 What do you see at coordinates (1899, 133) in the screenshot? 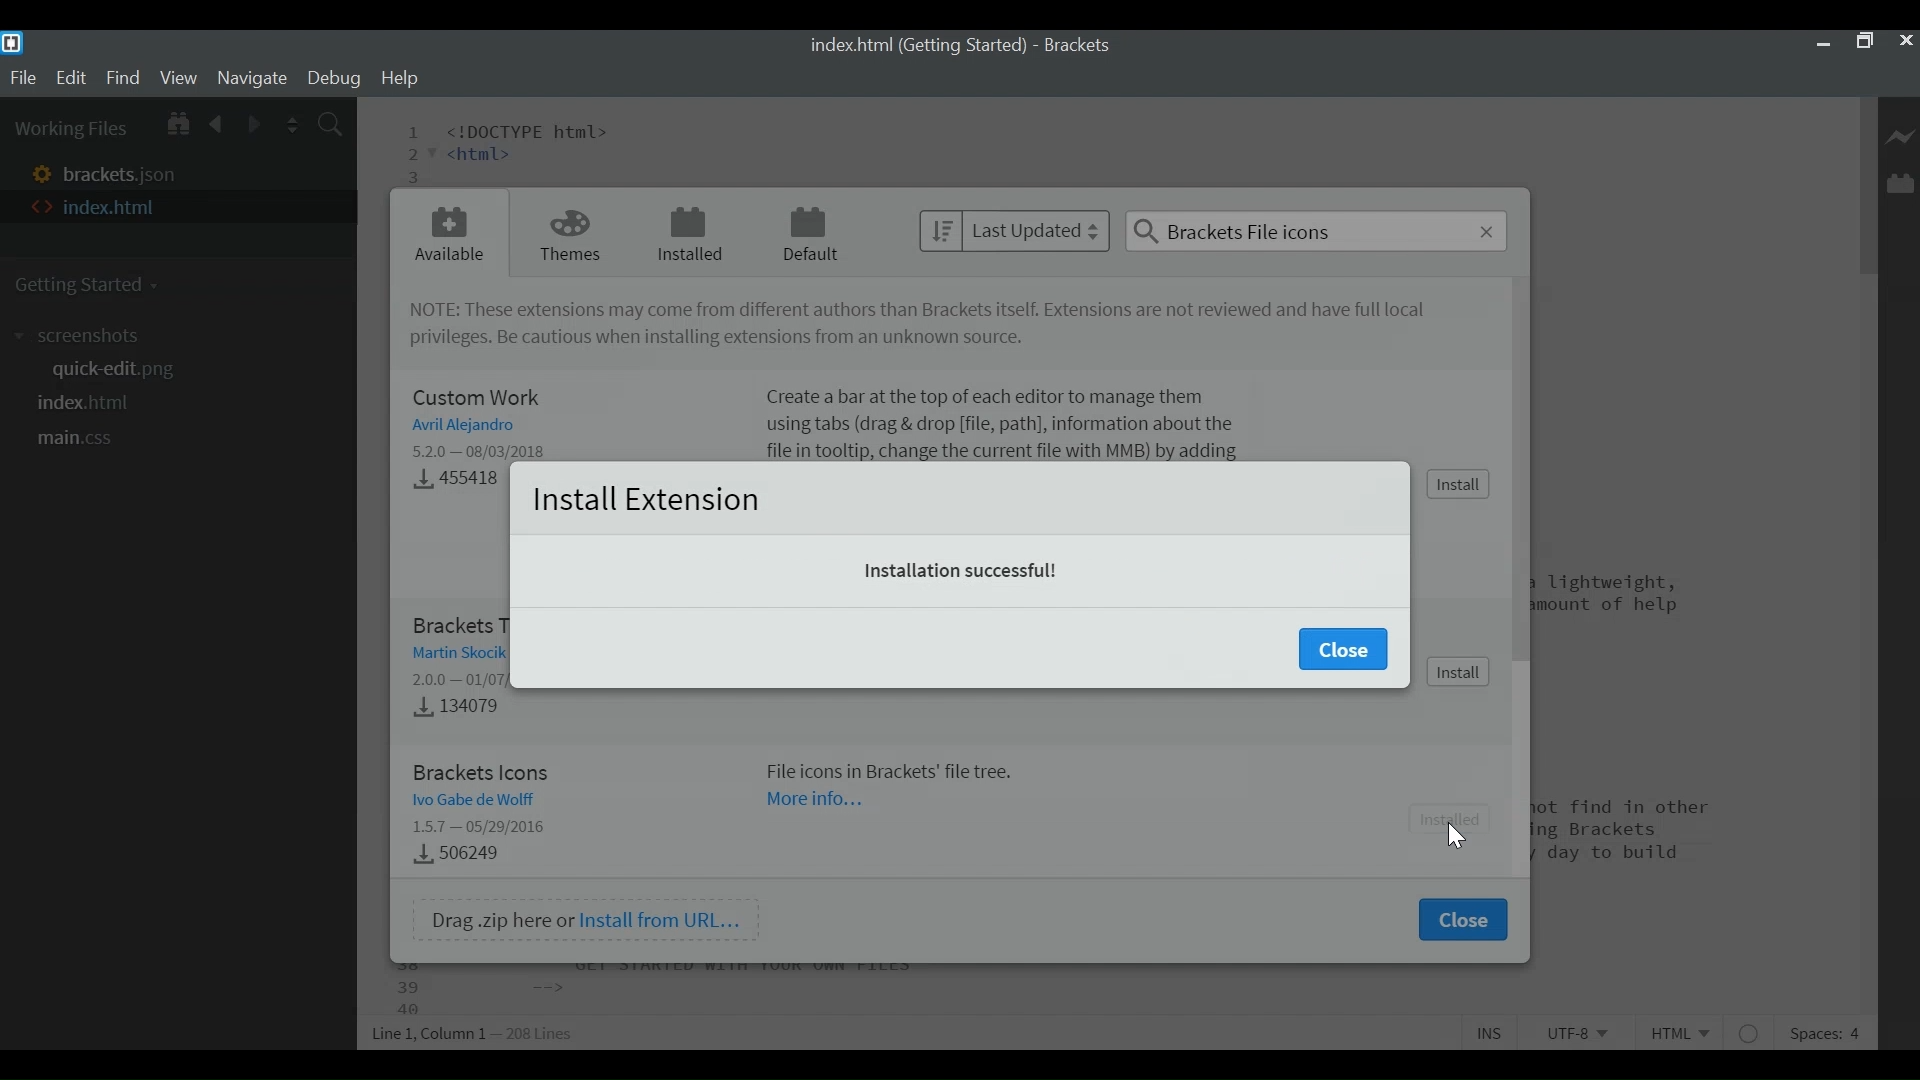
I see `Live Preview` at bounding box center [1899, 133].